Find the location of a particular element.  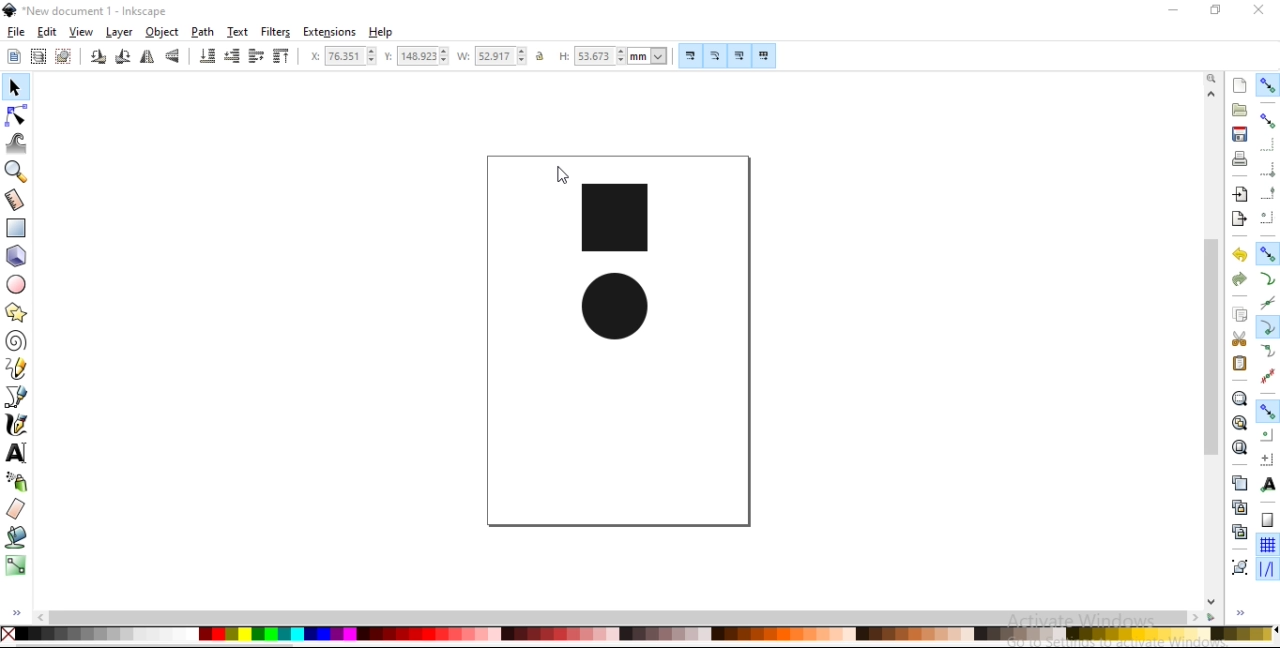

select and transform objects is located at coordinates (16, 88).